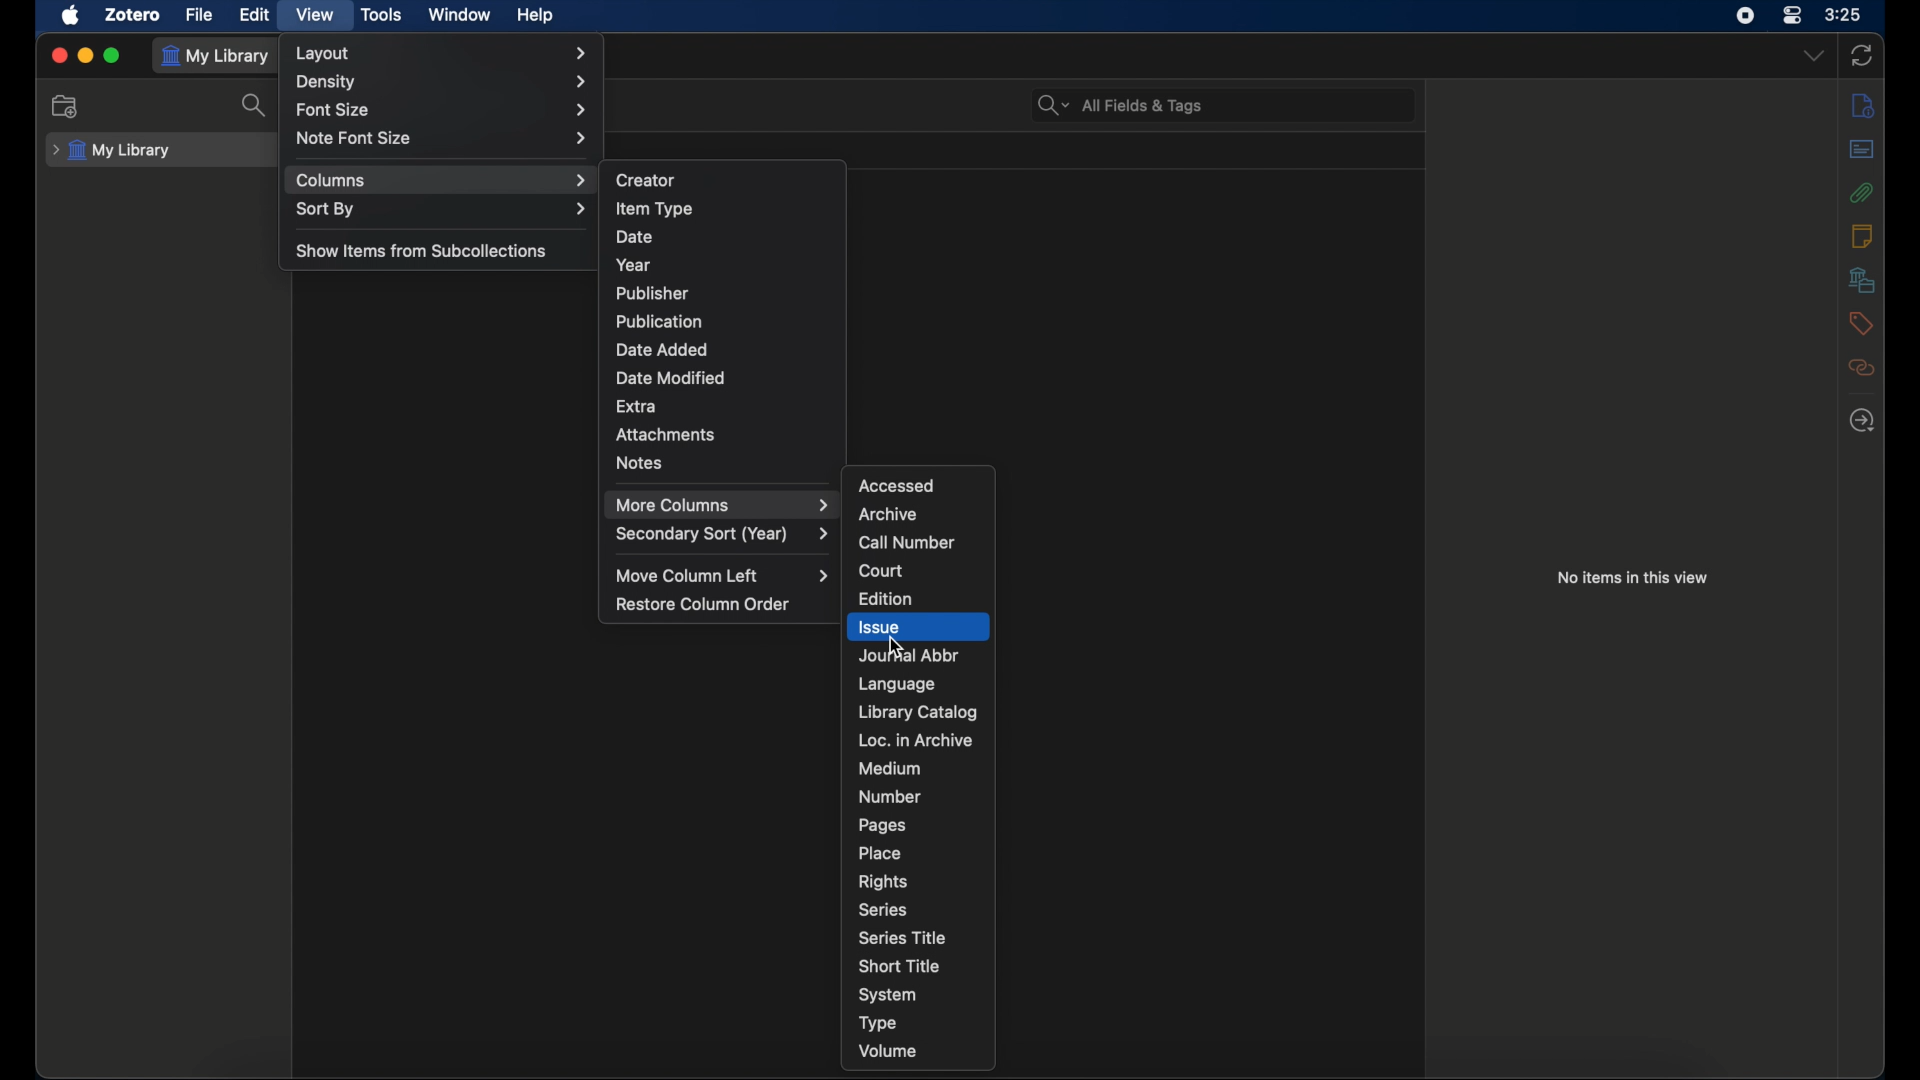 The height and width of the screenshot is (1080, 1920). I want to click on edit, so click(254, 14).